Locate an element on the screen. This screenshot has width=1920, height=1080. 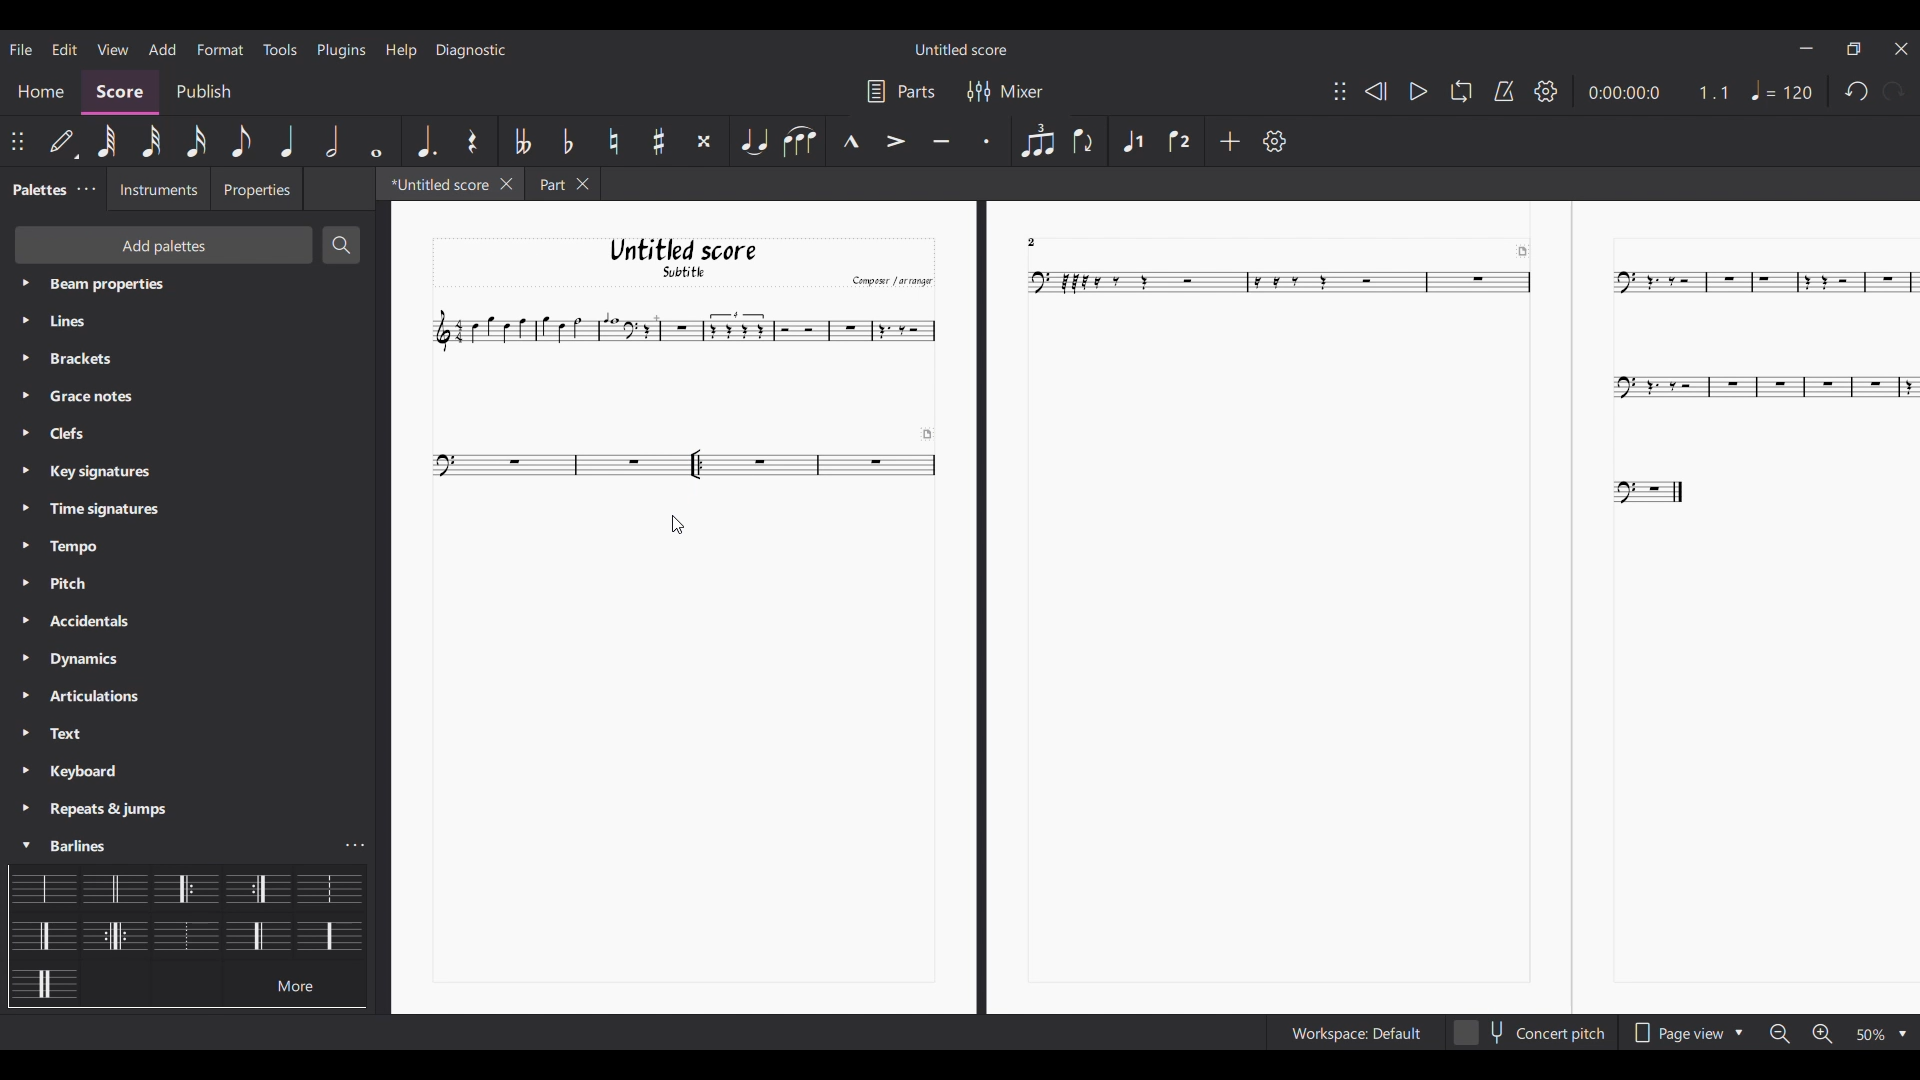
Tenuto is located at coordinates (941, 142).